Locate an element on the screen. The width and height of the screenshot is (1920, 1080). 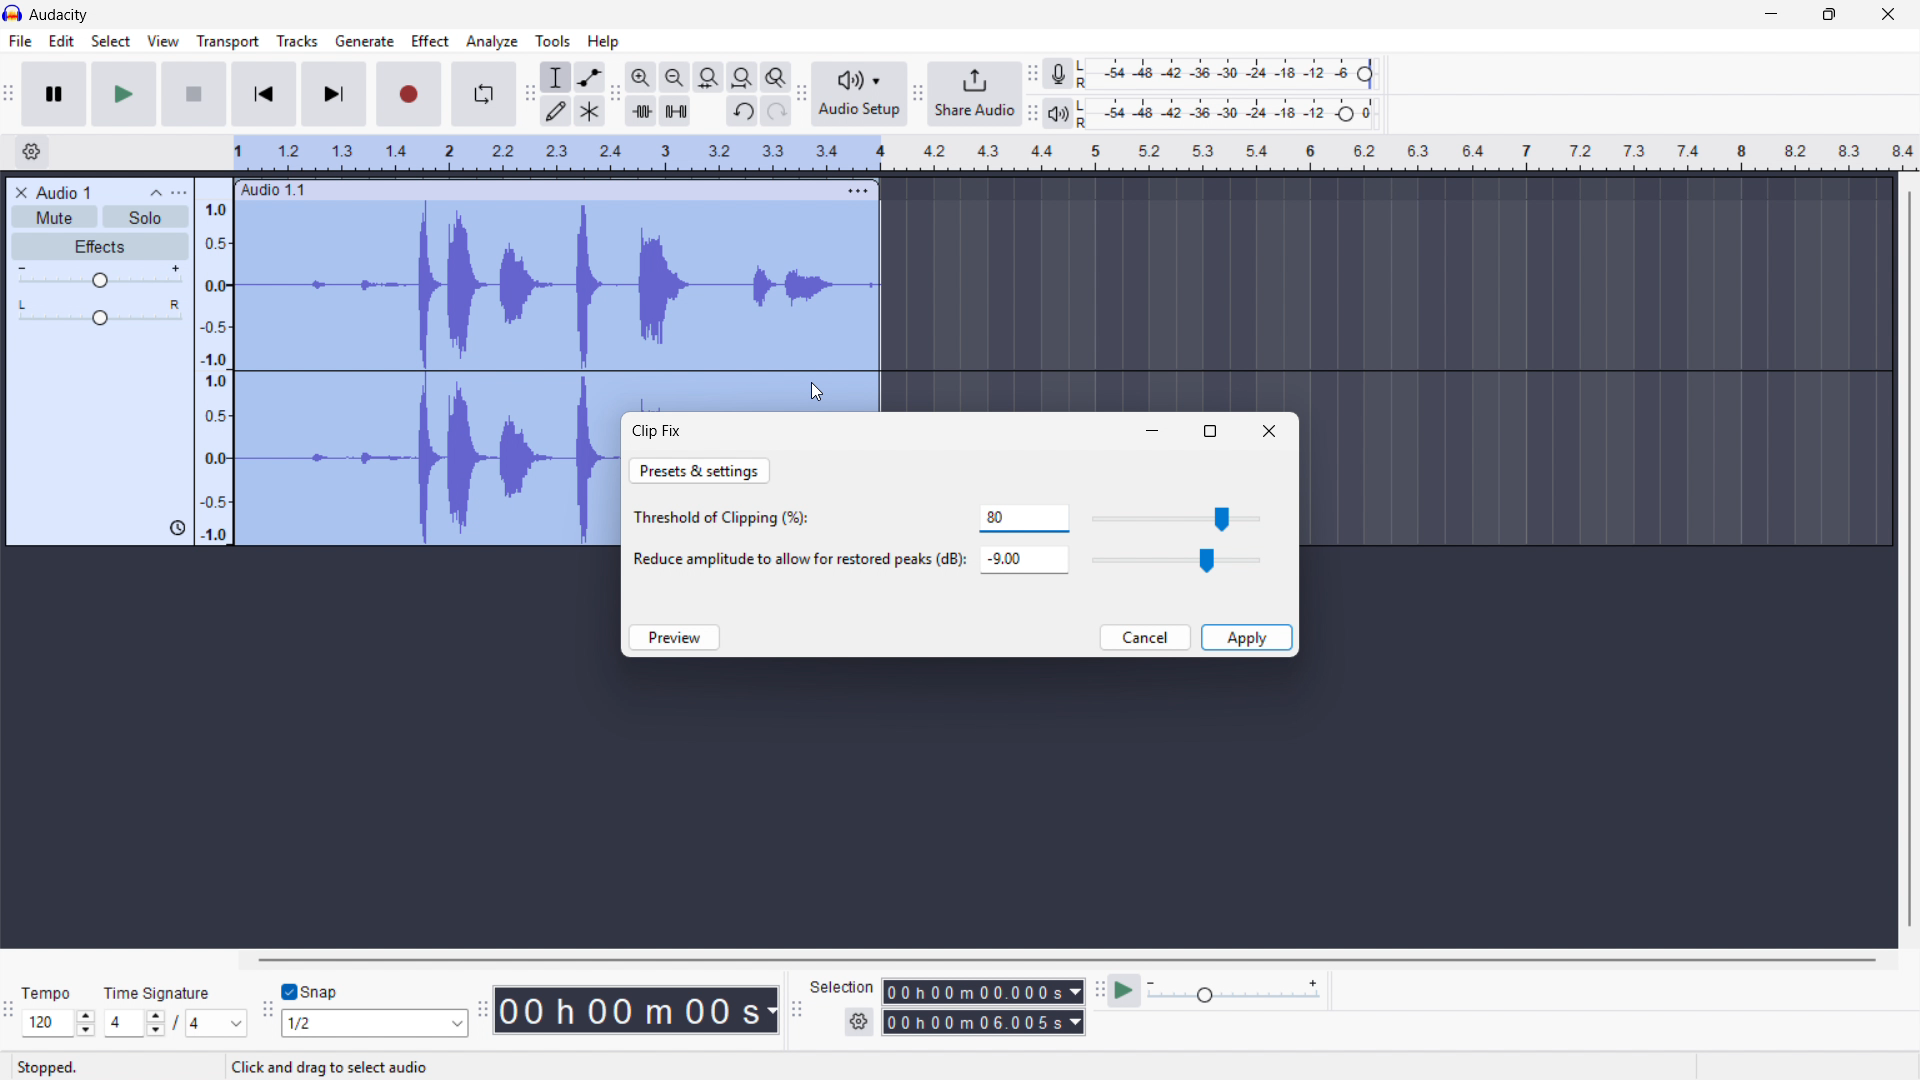
Tracks is located at coordinates (297, 40).